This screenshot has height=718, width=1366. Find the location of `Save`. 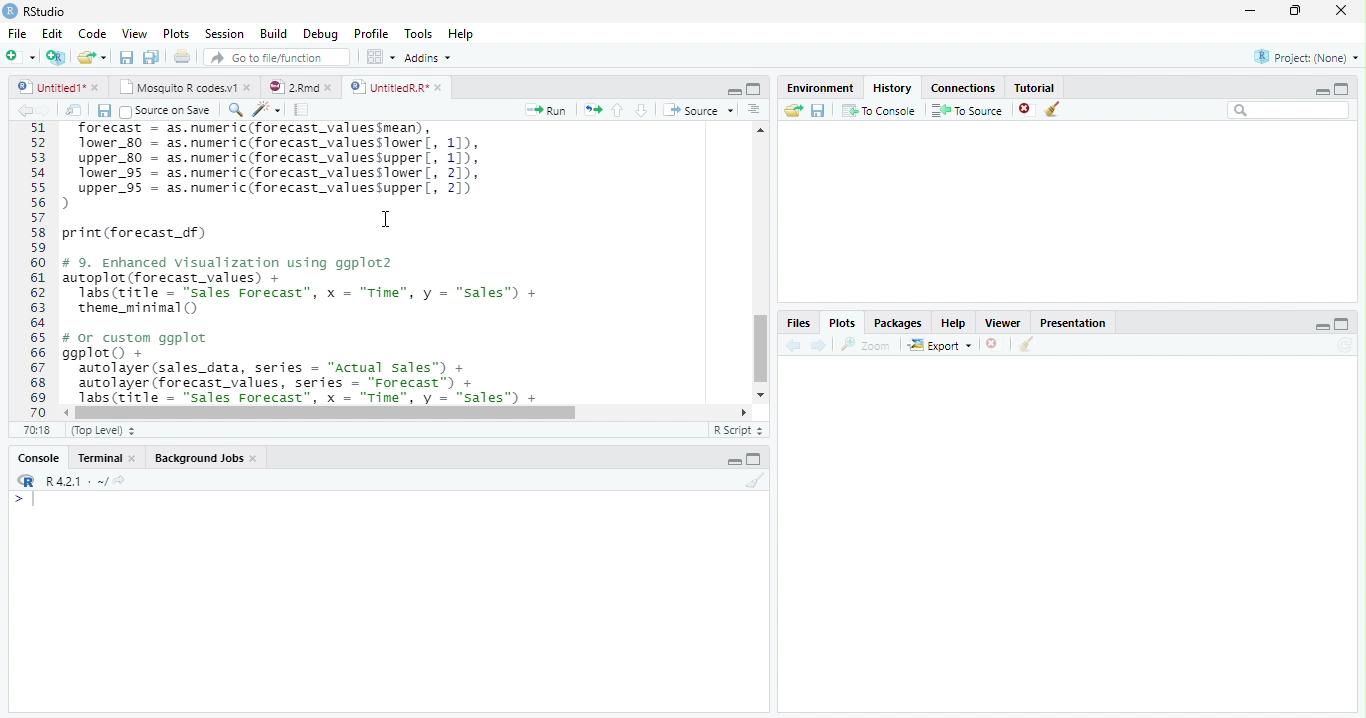

Save is located at coordinates (125, 56).